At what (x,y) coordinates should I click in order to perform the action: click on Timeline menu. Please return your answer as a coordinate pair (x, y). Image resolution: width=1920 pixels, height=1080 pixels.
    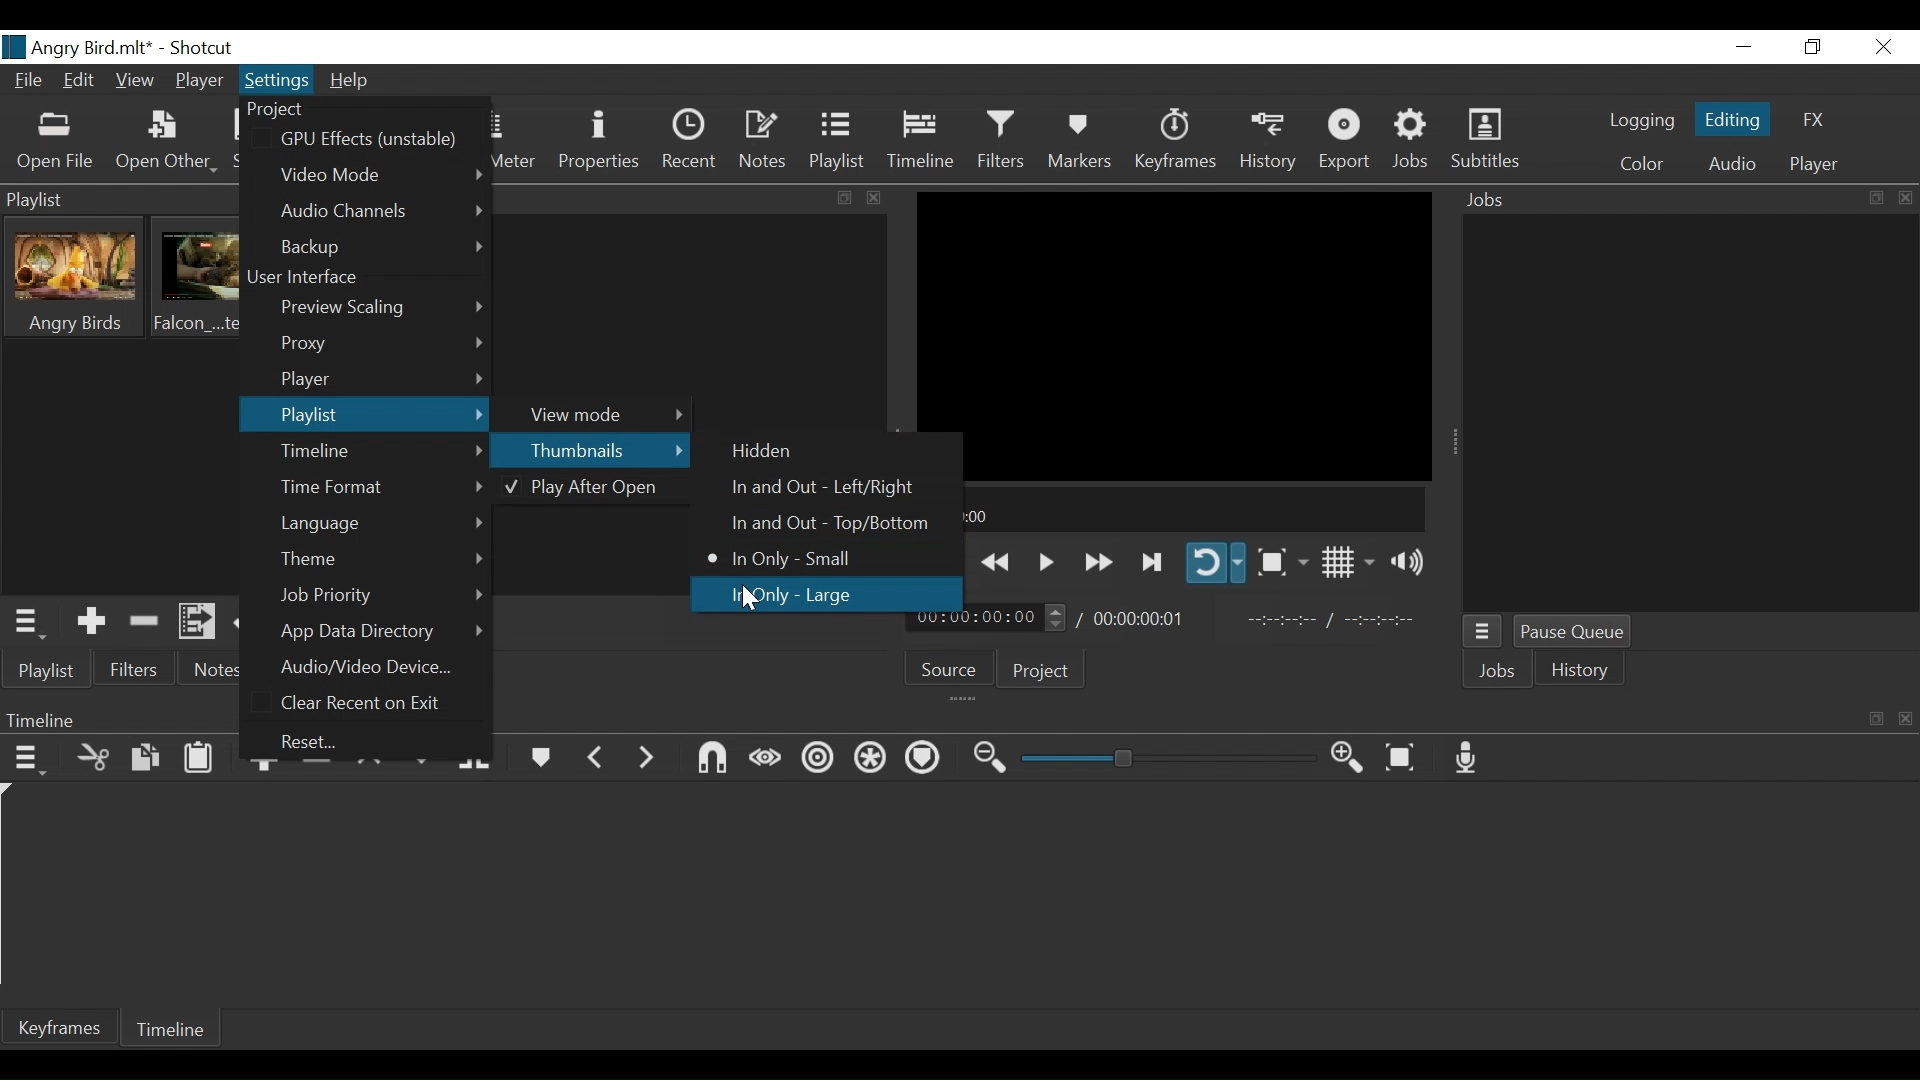
    Looking at the image, I should click on (31, 762).